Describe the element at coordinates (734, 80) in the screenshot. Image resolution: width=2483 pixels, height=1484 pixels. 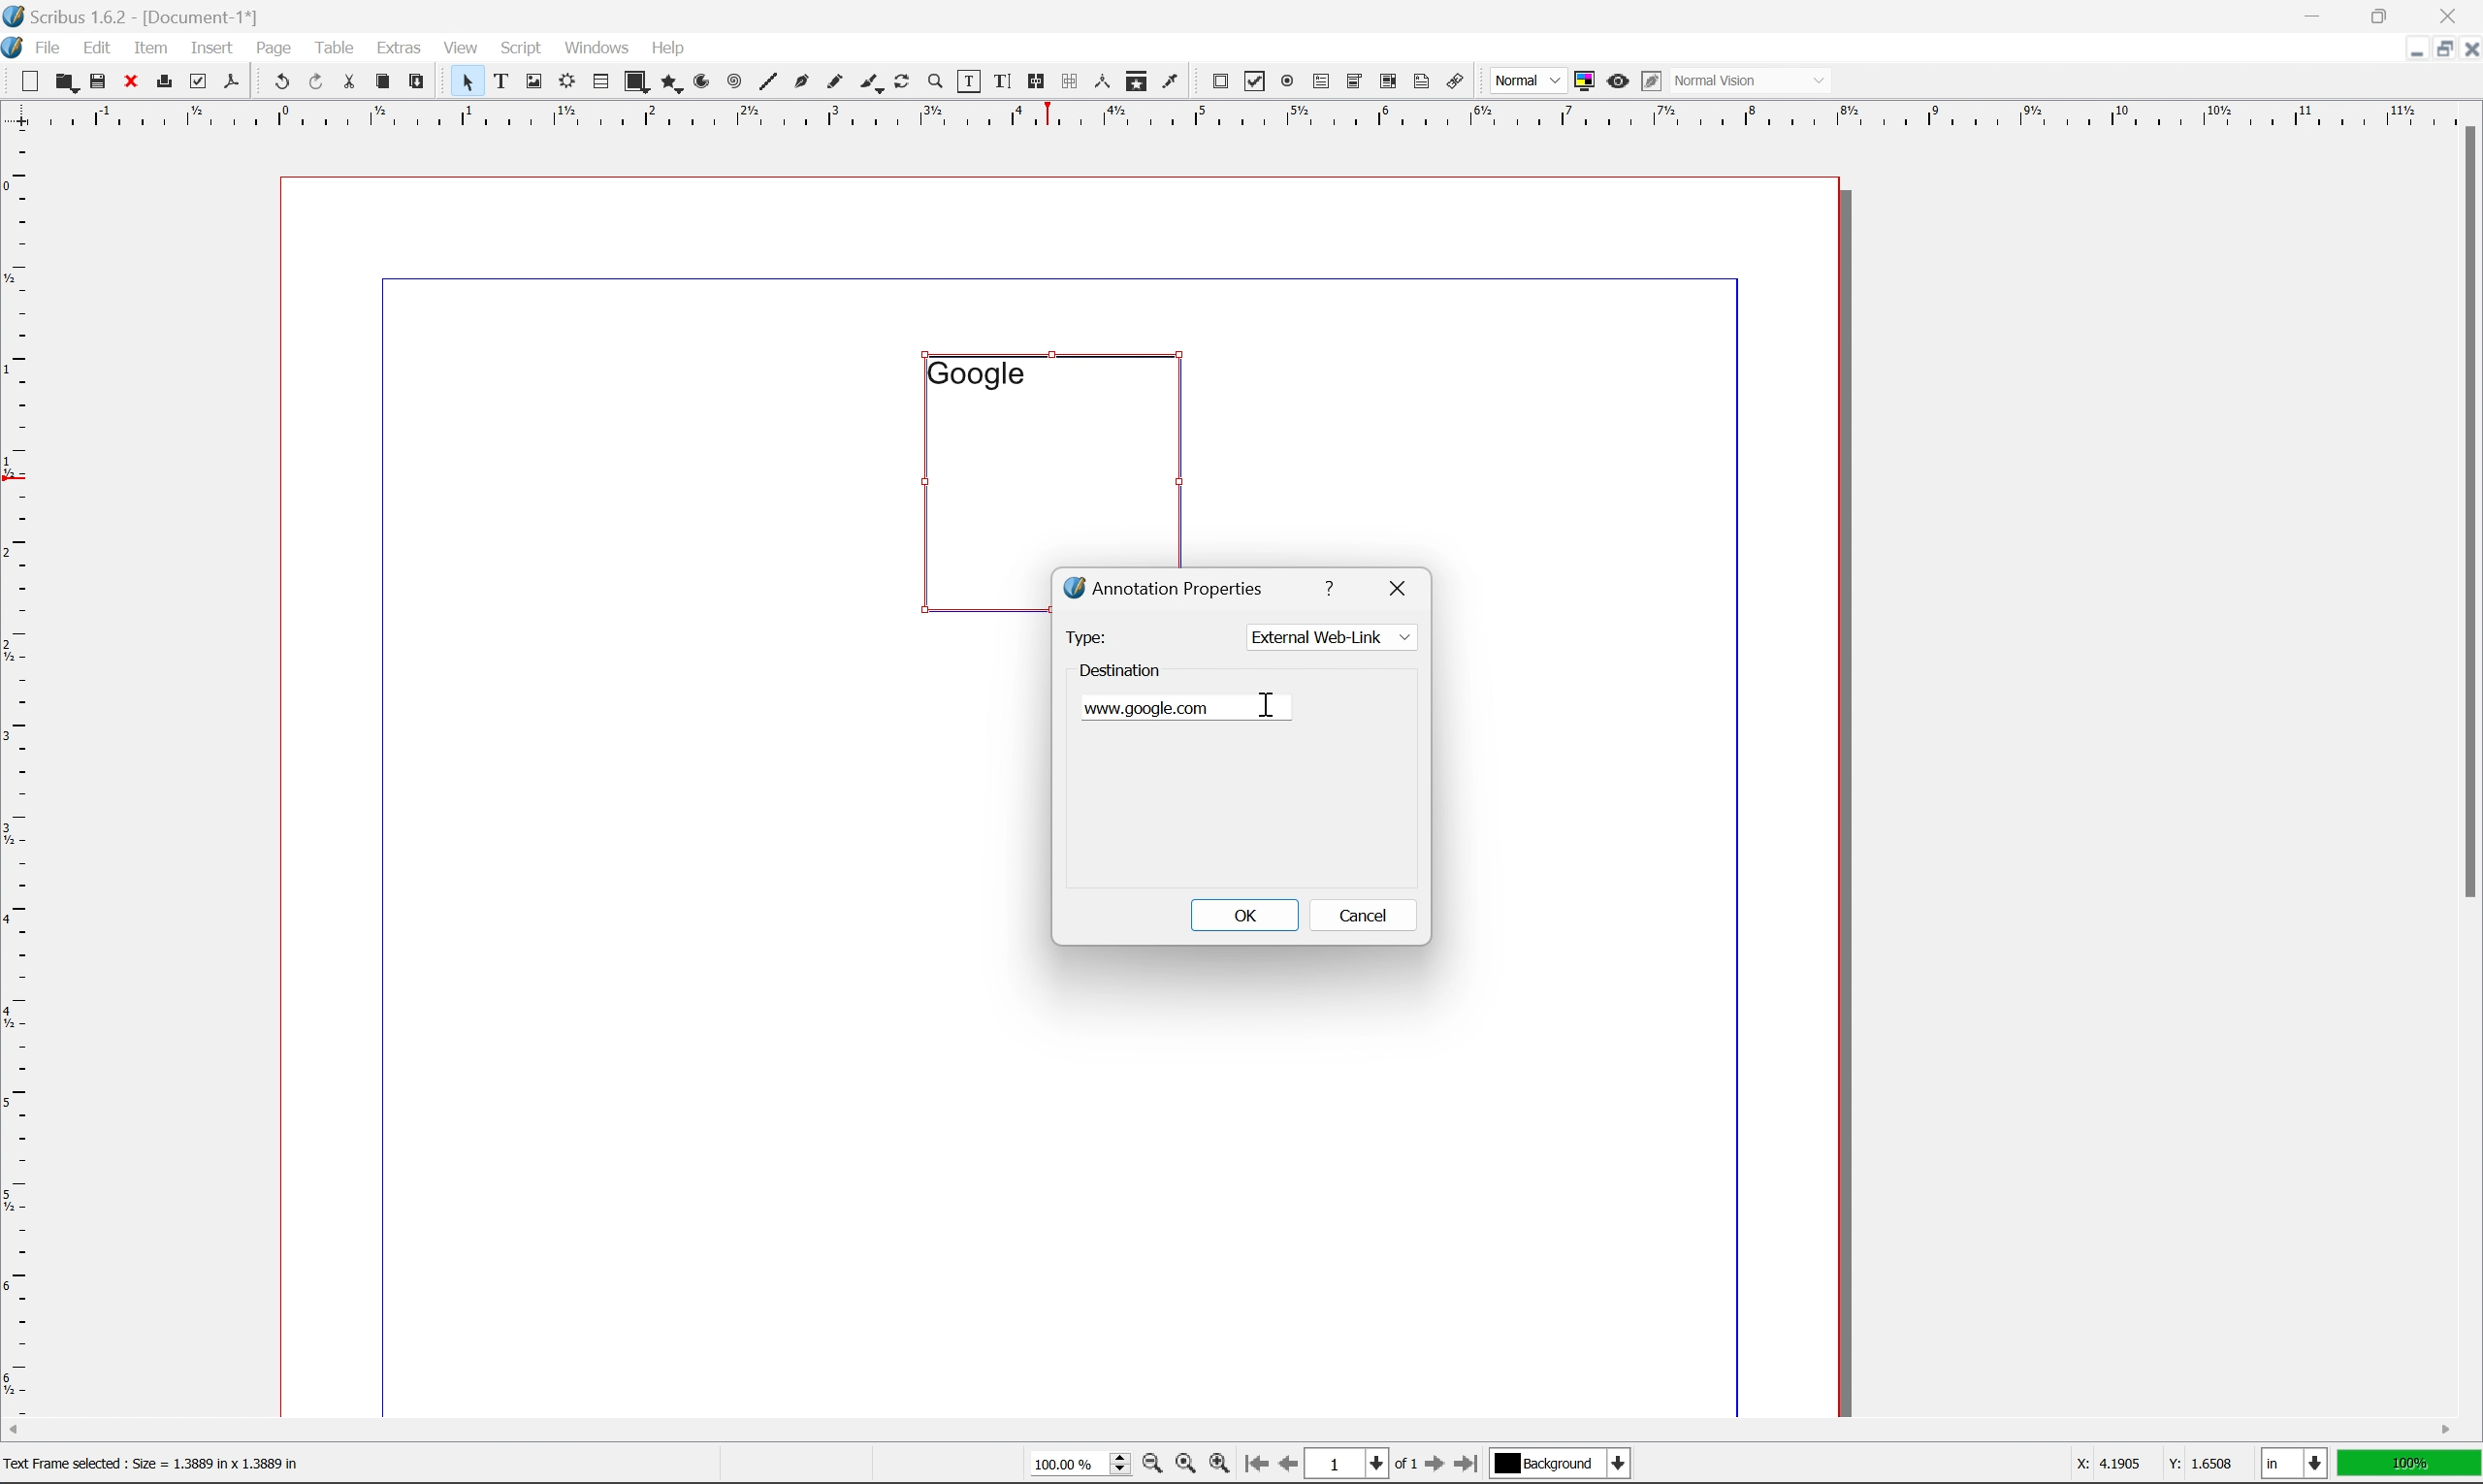
I see `spiral` at that location.